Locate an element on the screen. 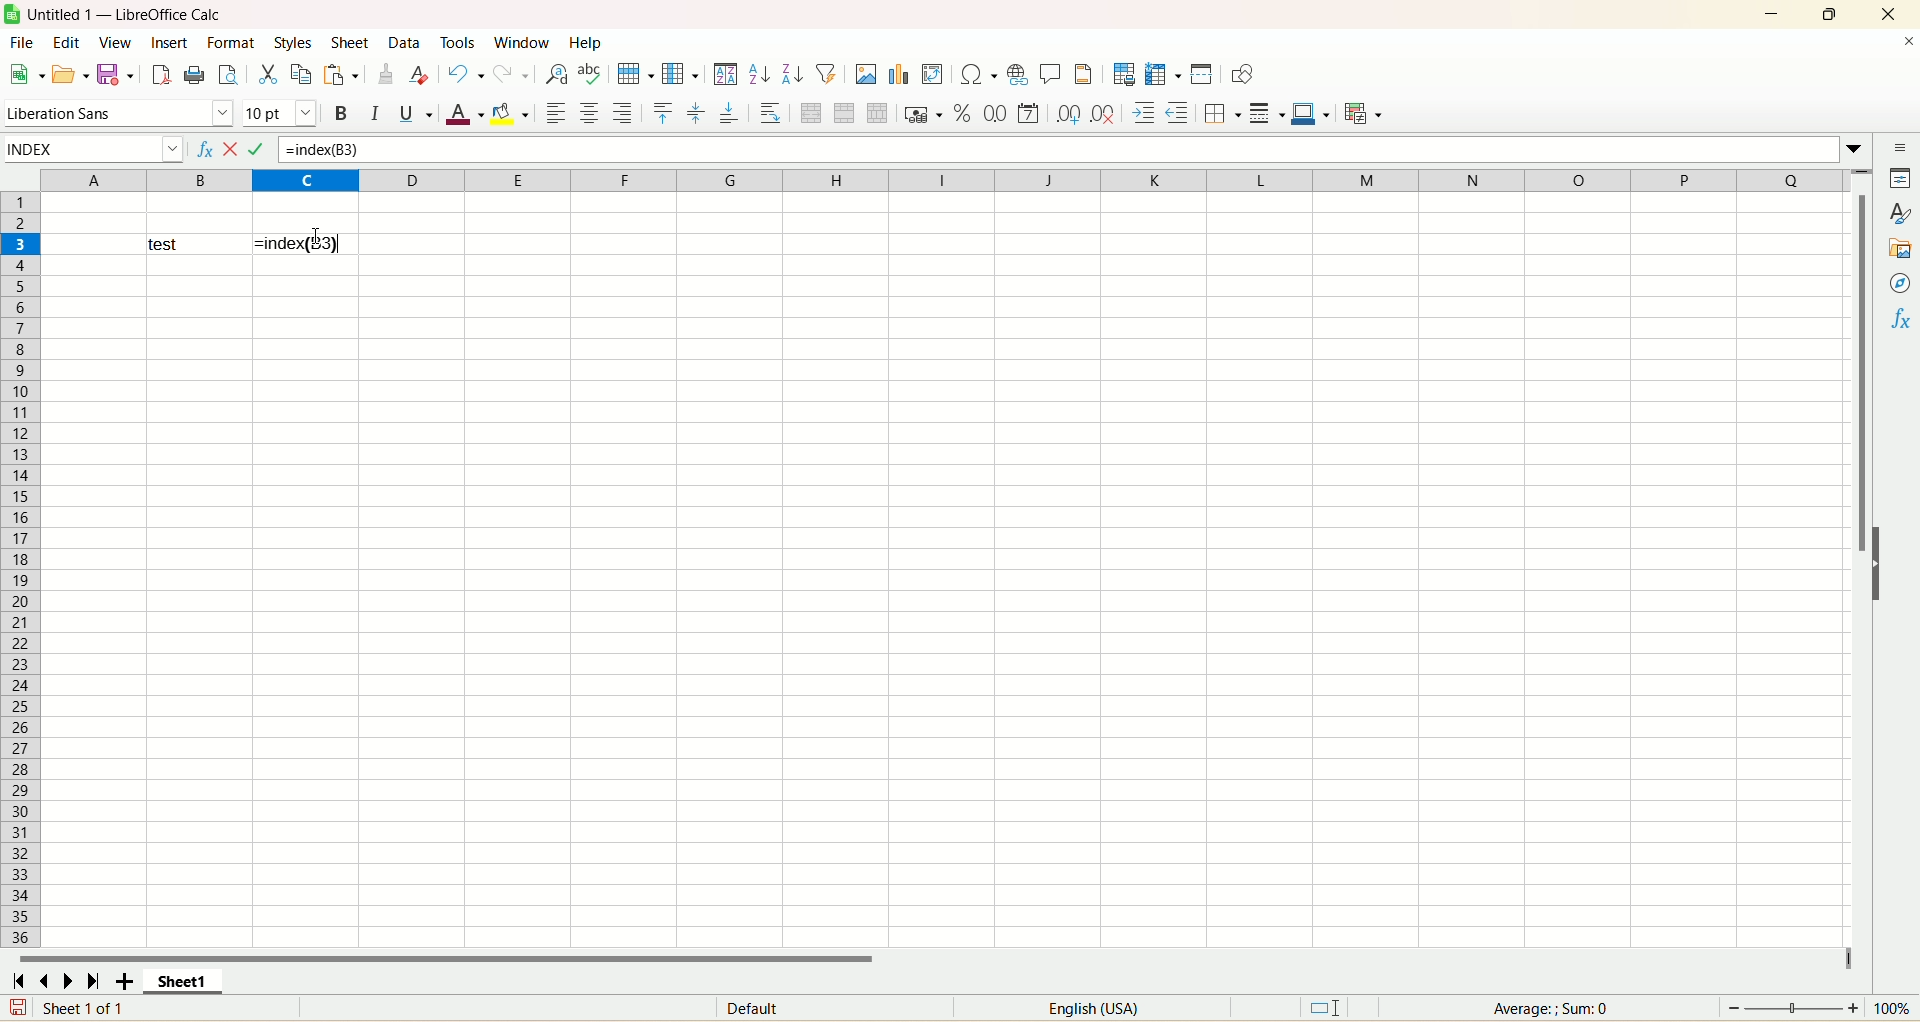 Image resolution: width=1920 pixels, height=1022 pixels. Input line is located at coordinates (1061, 150).